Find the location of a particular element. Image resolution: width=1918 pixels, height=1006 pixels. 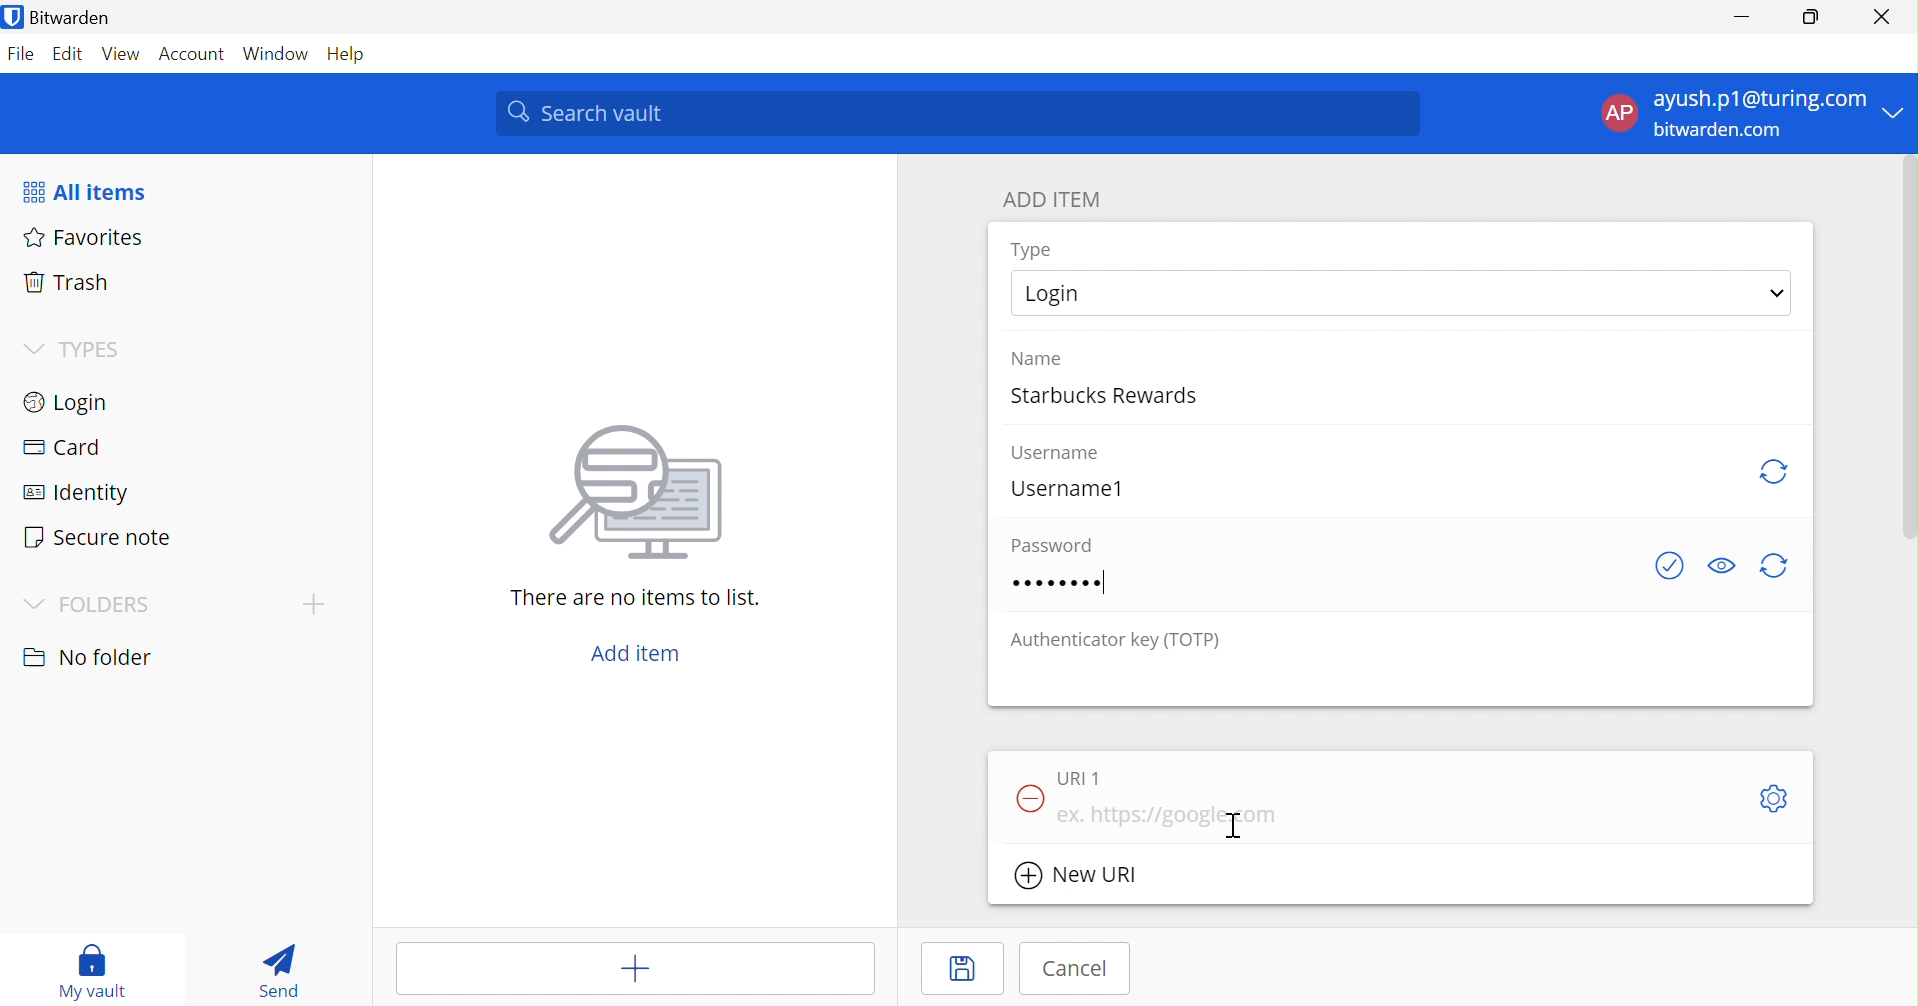

Login is located at coordinates (64, 405).